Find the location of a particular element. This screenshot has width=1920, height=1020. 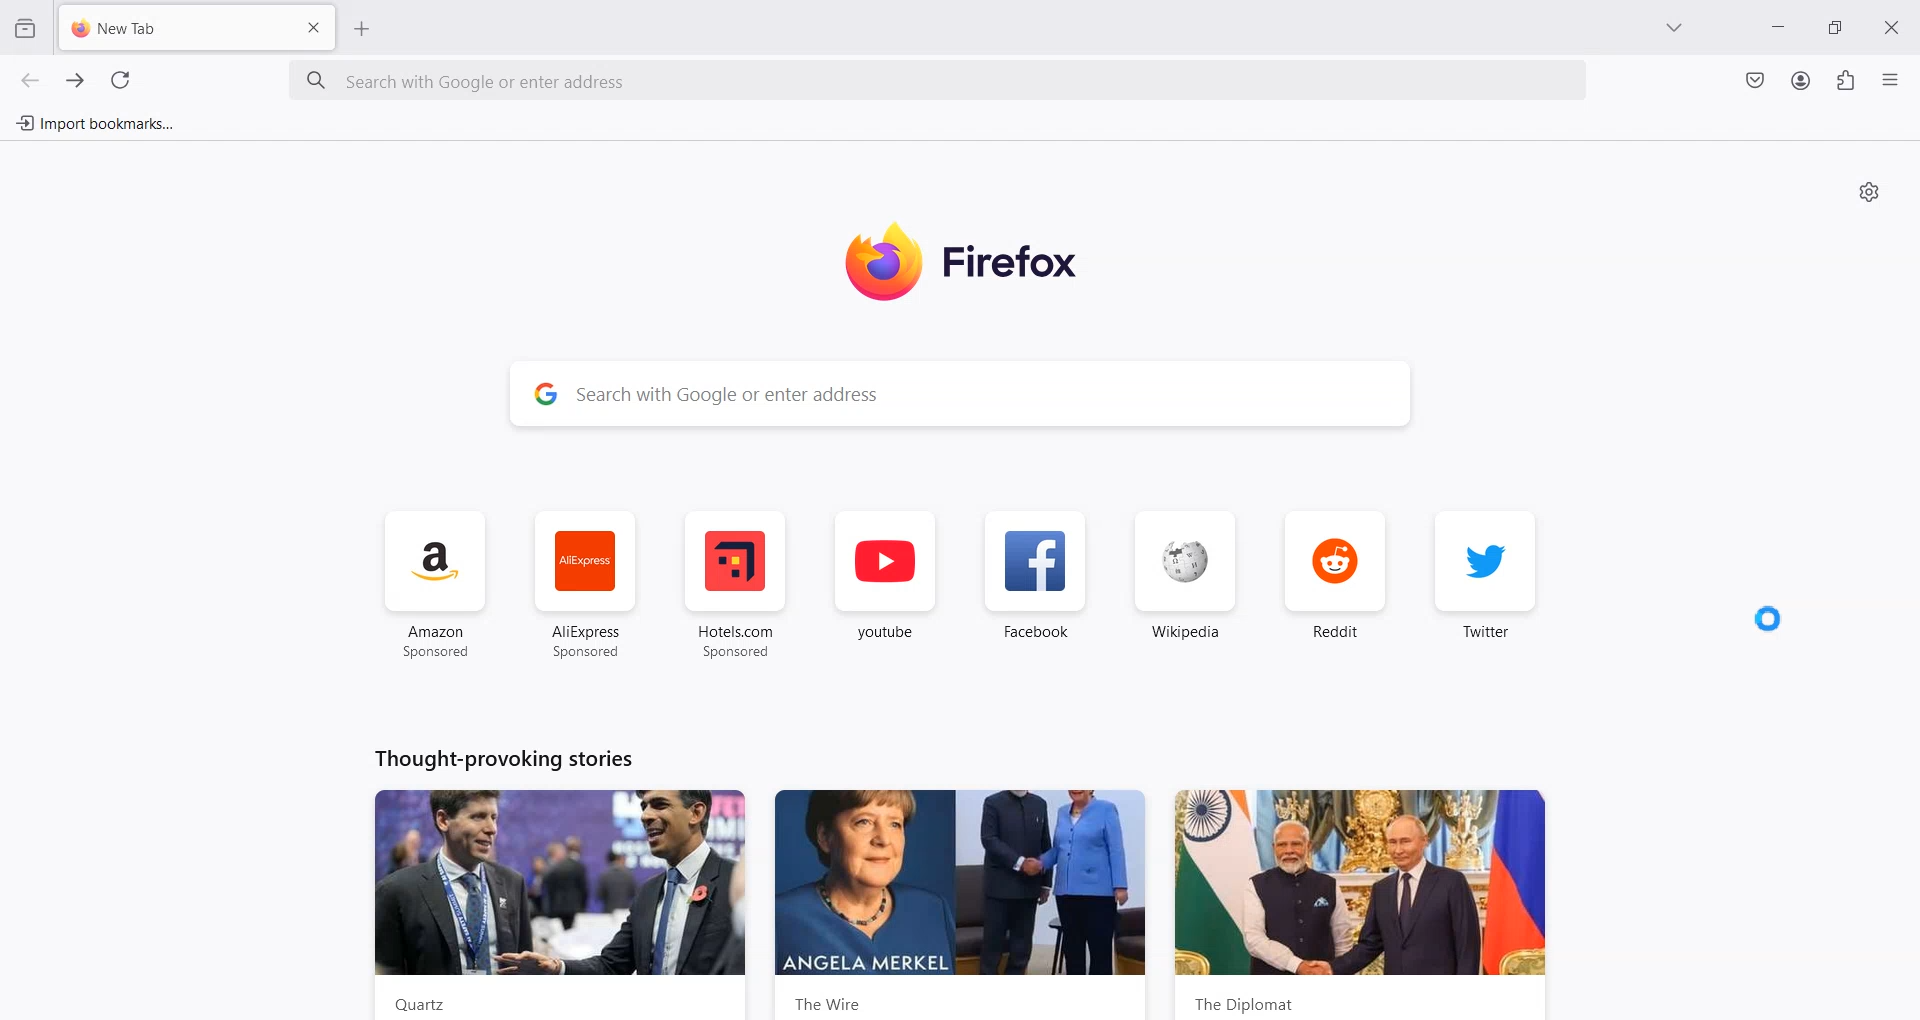

Logo is located at coordinates (965, 265).